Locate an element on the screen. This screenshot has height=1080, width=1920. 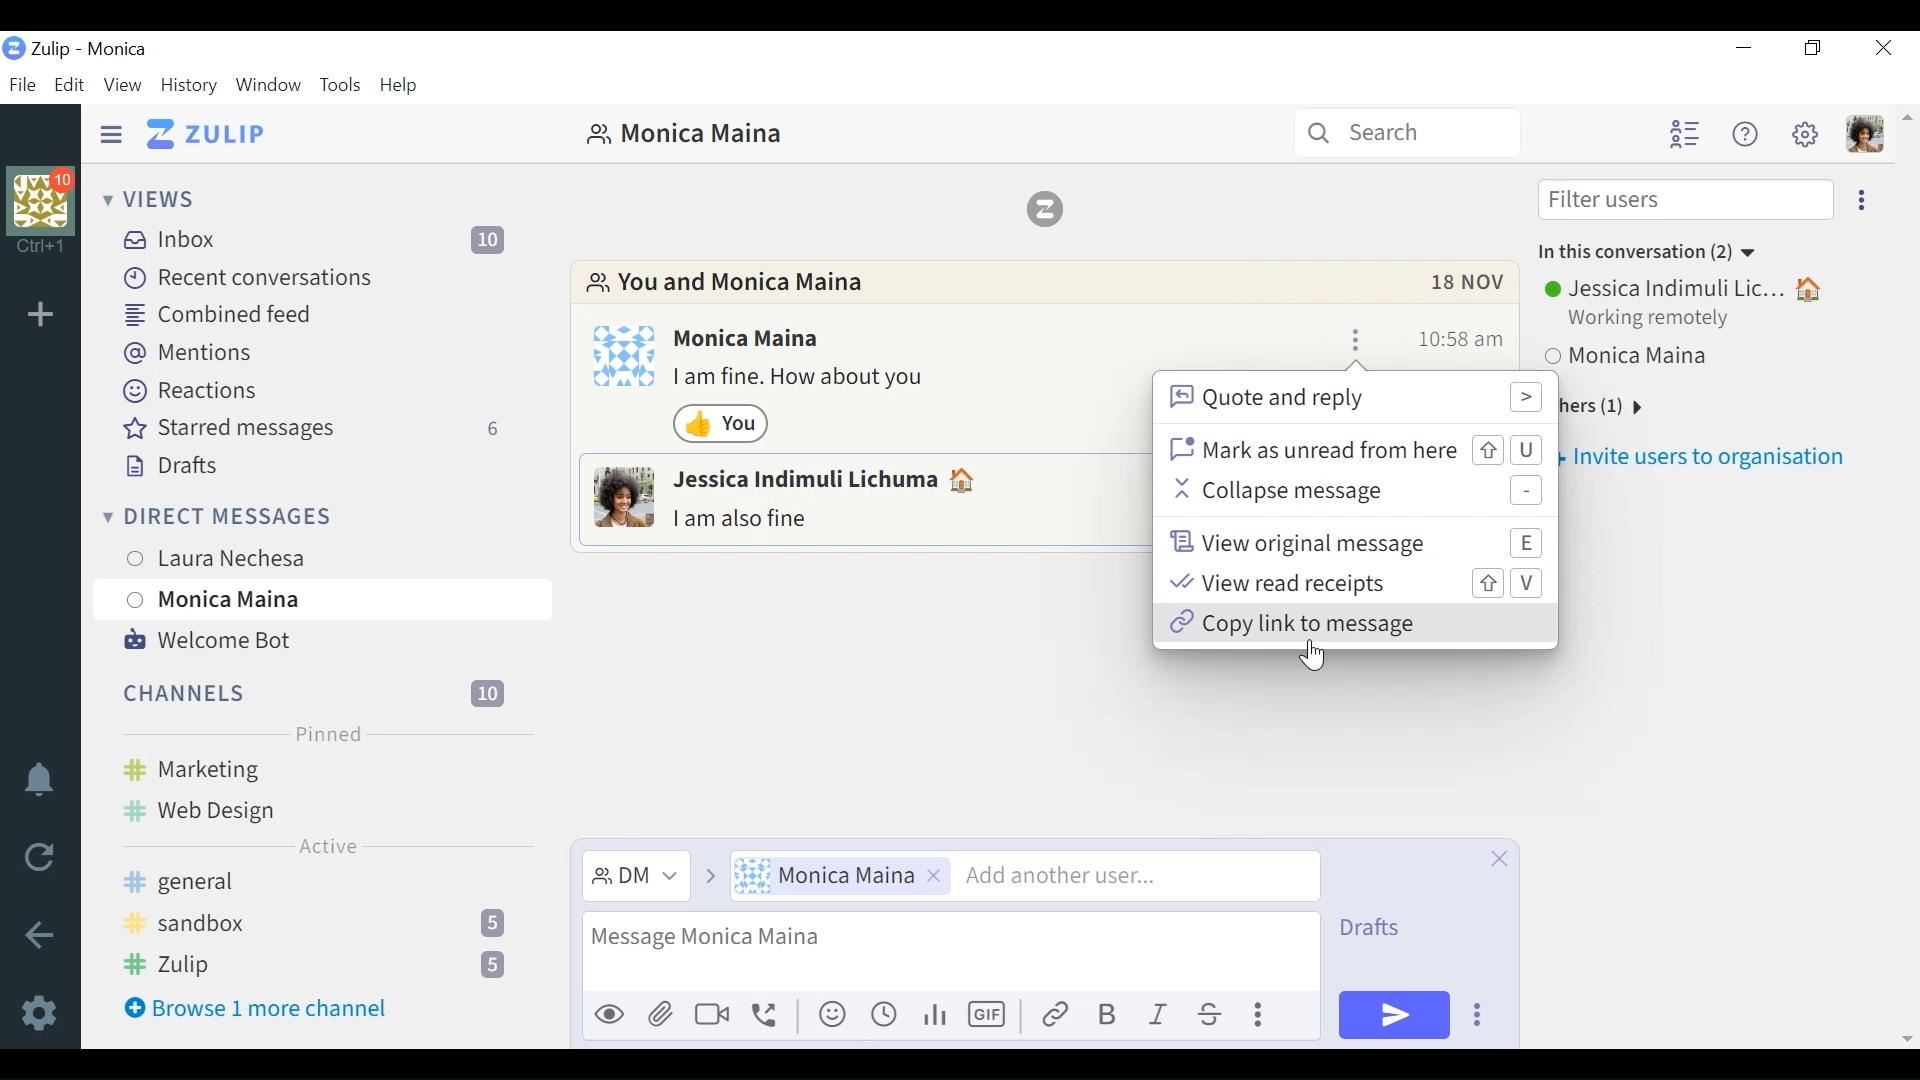
Profile photo is located at coordinates (623, 498).